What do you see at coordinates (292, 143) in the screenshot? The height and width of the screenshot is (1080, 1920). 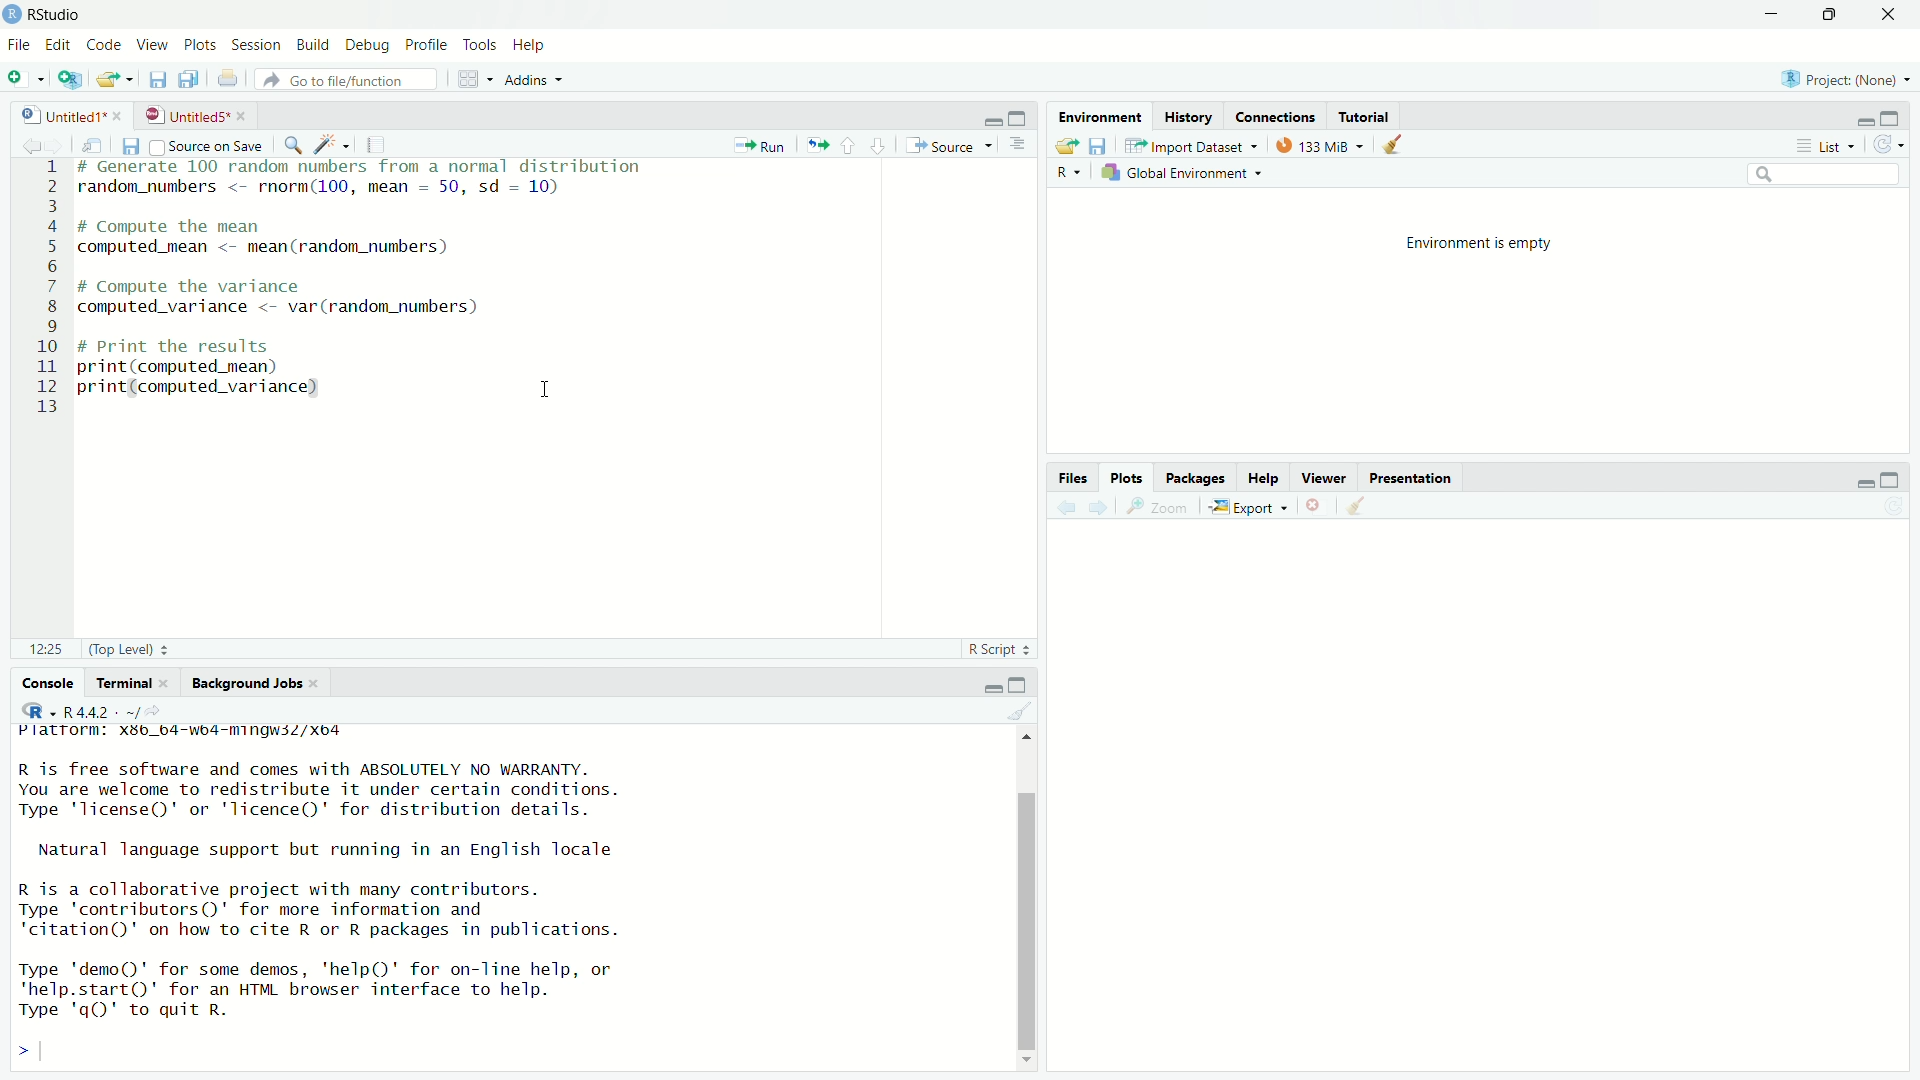 I see `find/replace` at bounding box center [292, 143].